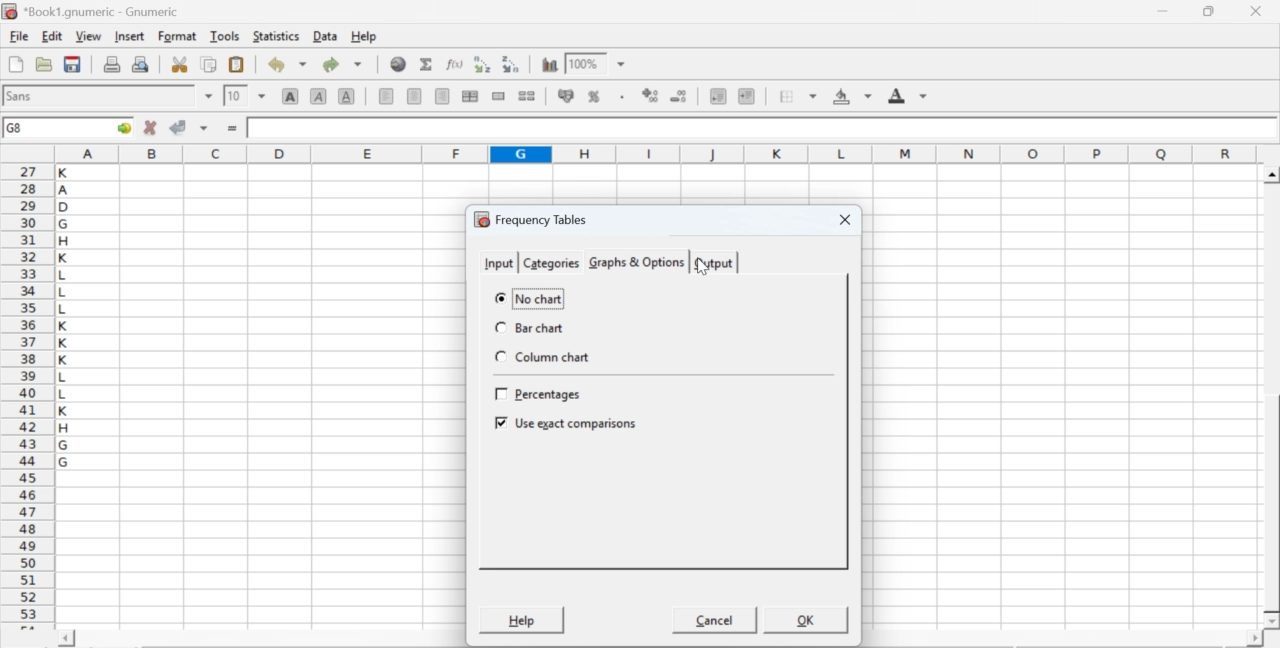 The image size is (1280, 648). What do you see at coordinates (854, 96) in the screenshot?
I see `background` at bounding box center [854, 96].